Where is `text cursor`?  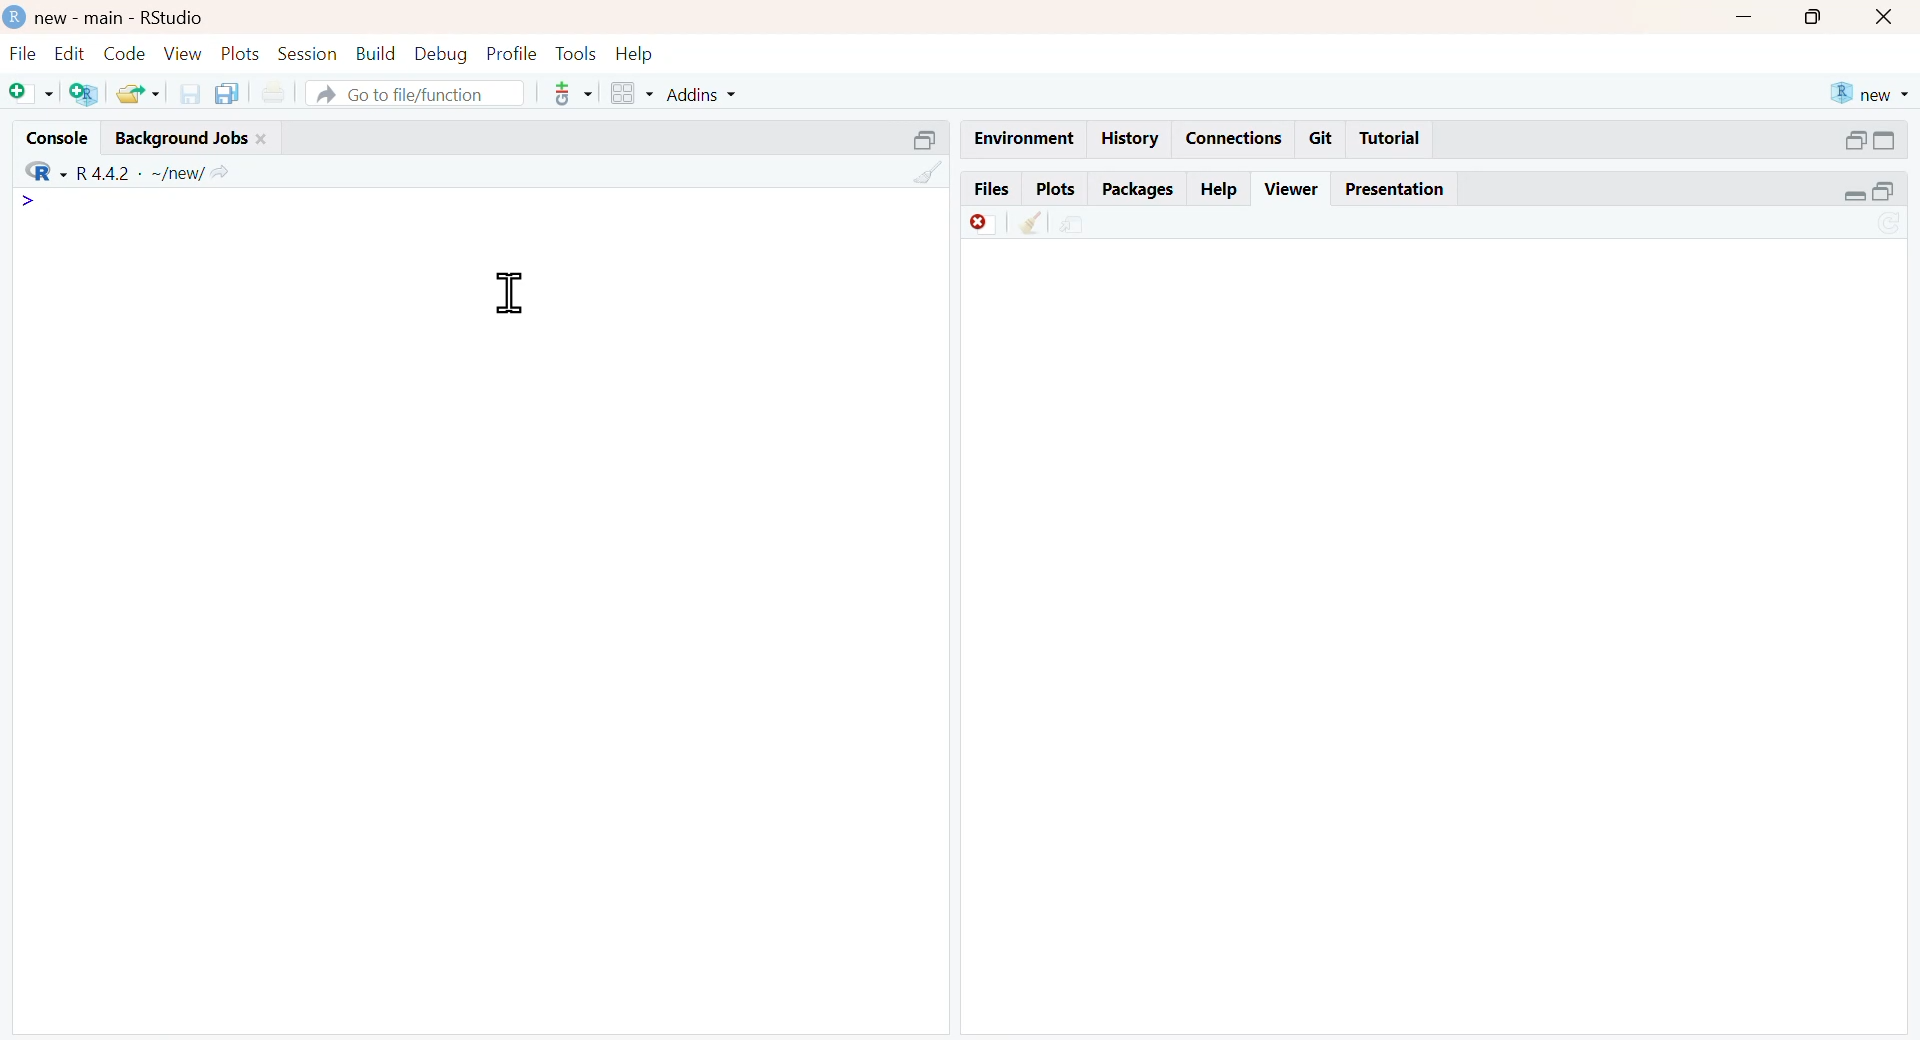
text cursor is located at coordinates (506, 293).